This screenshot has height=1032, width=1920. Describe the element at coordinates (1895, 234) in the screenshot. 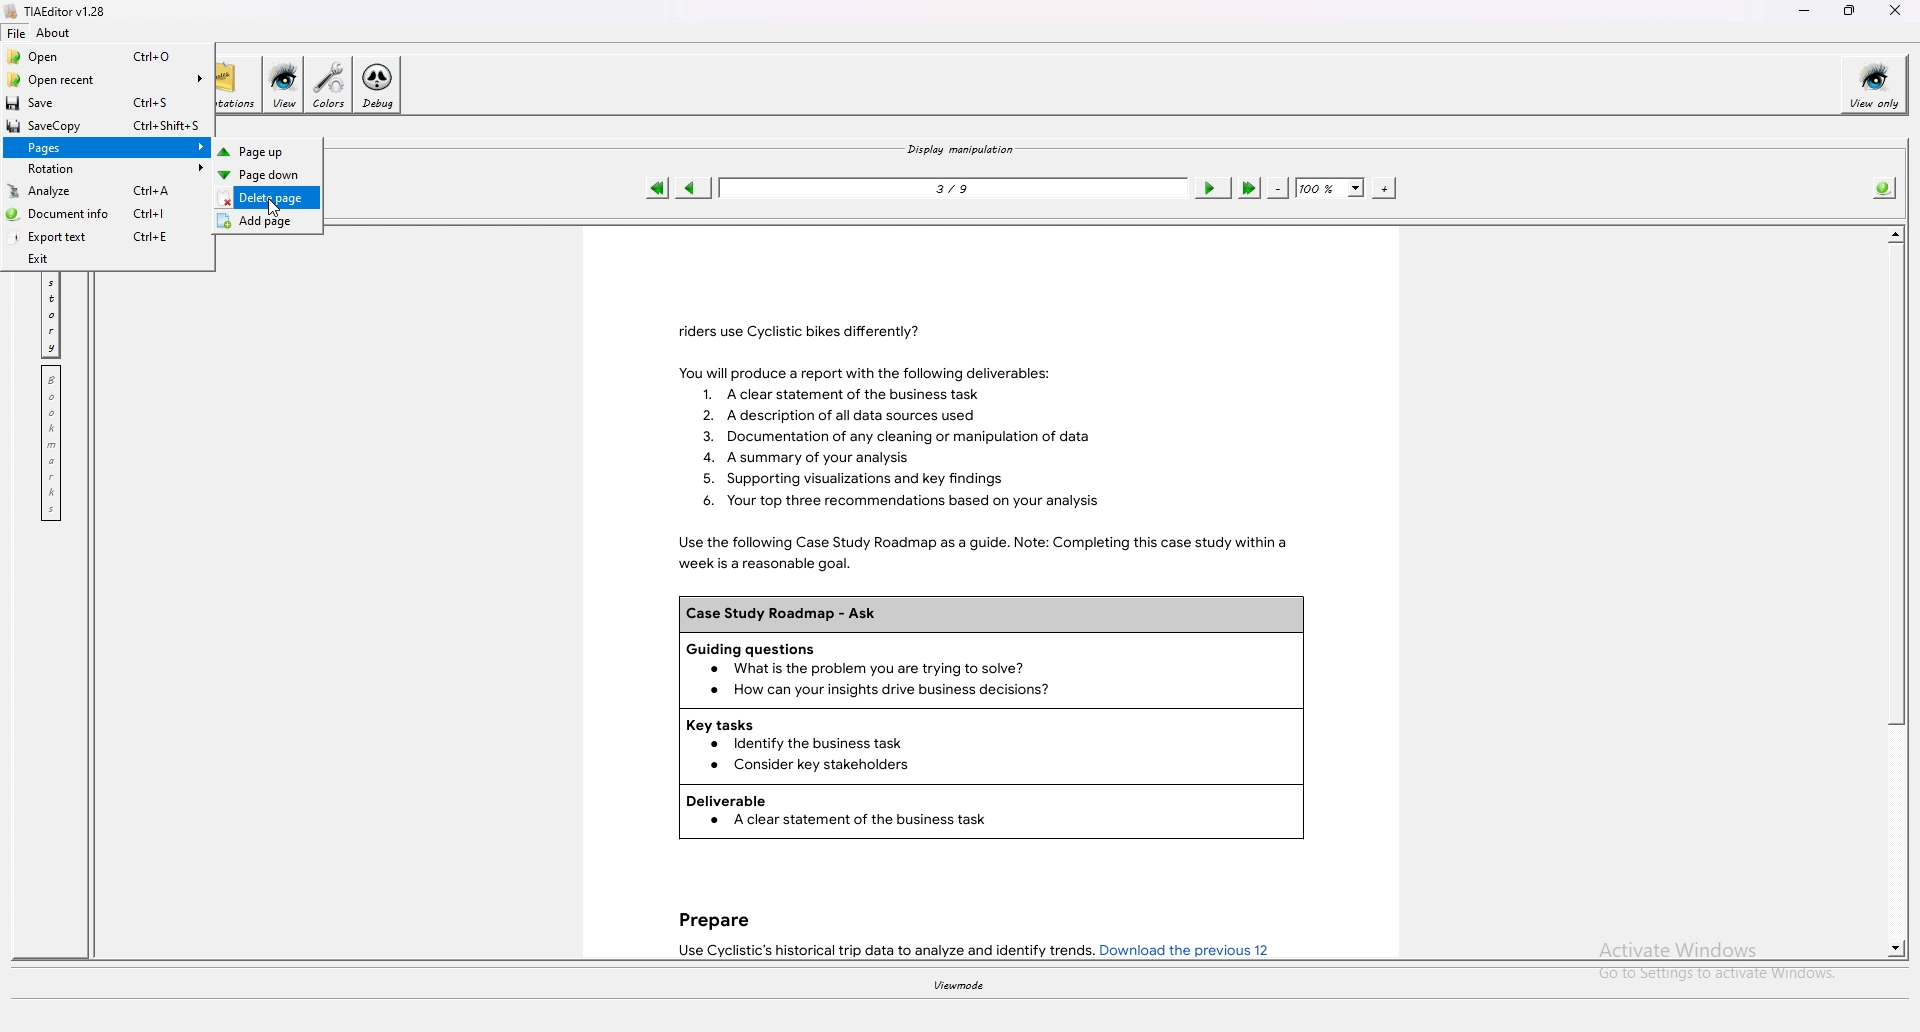

I see `scroll up` at that location.